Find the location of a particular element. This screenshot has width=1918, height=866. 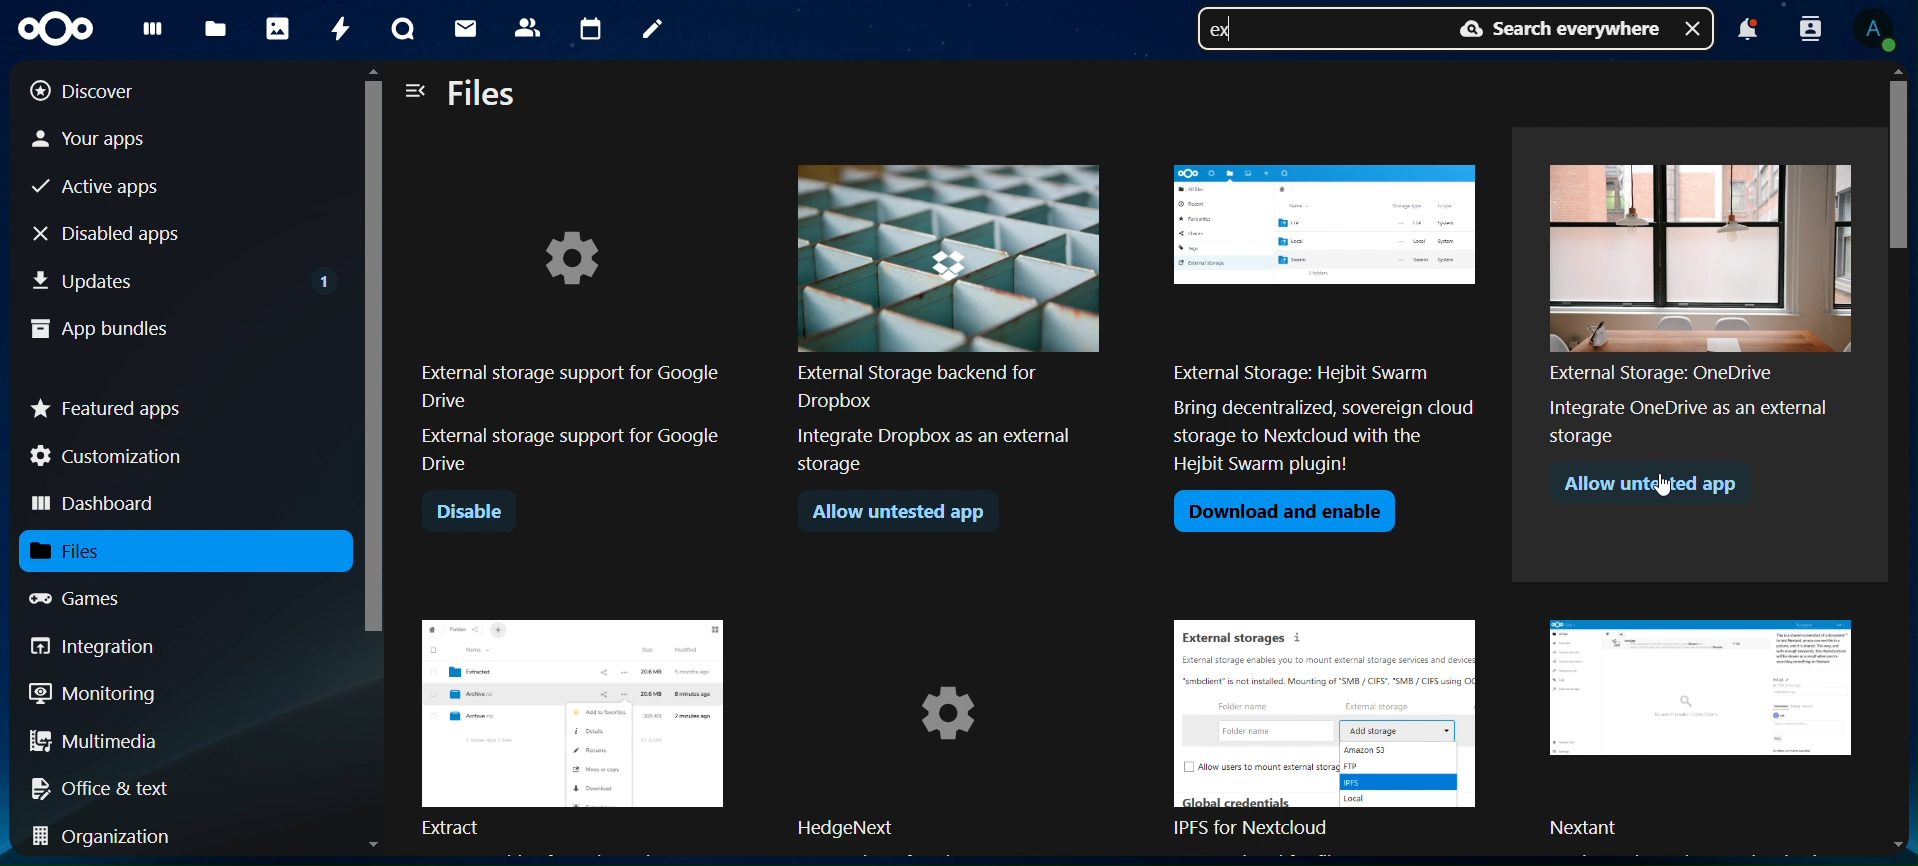

hedgenext is located at coordinates (952, 731).